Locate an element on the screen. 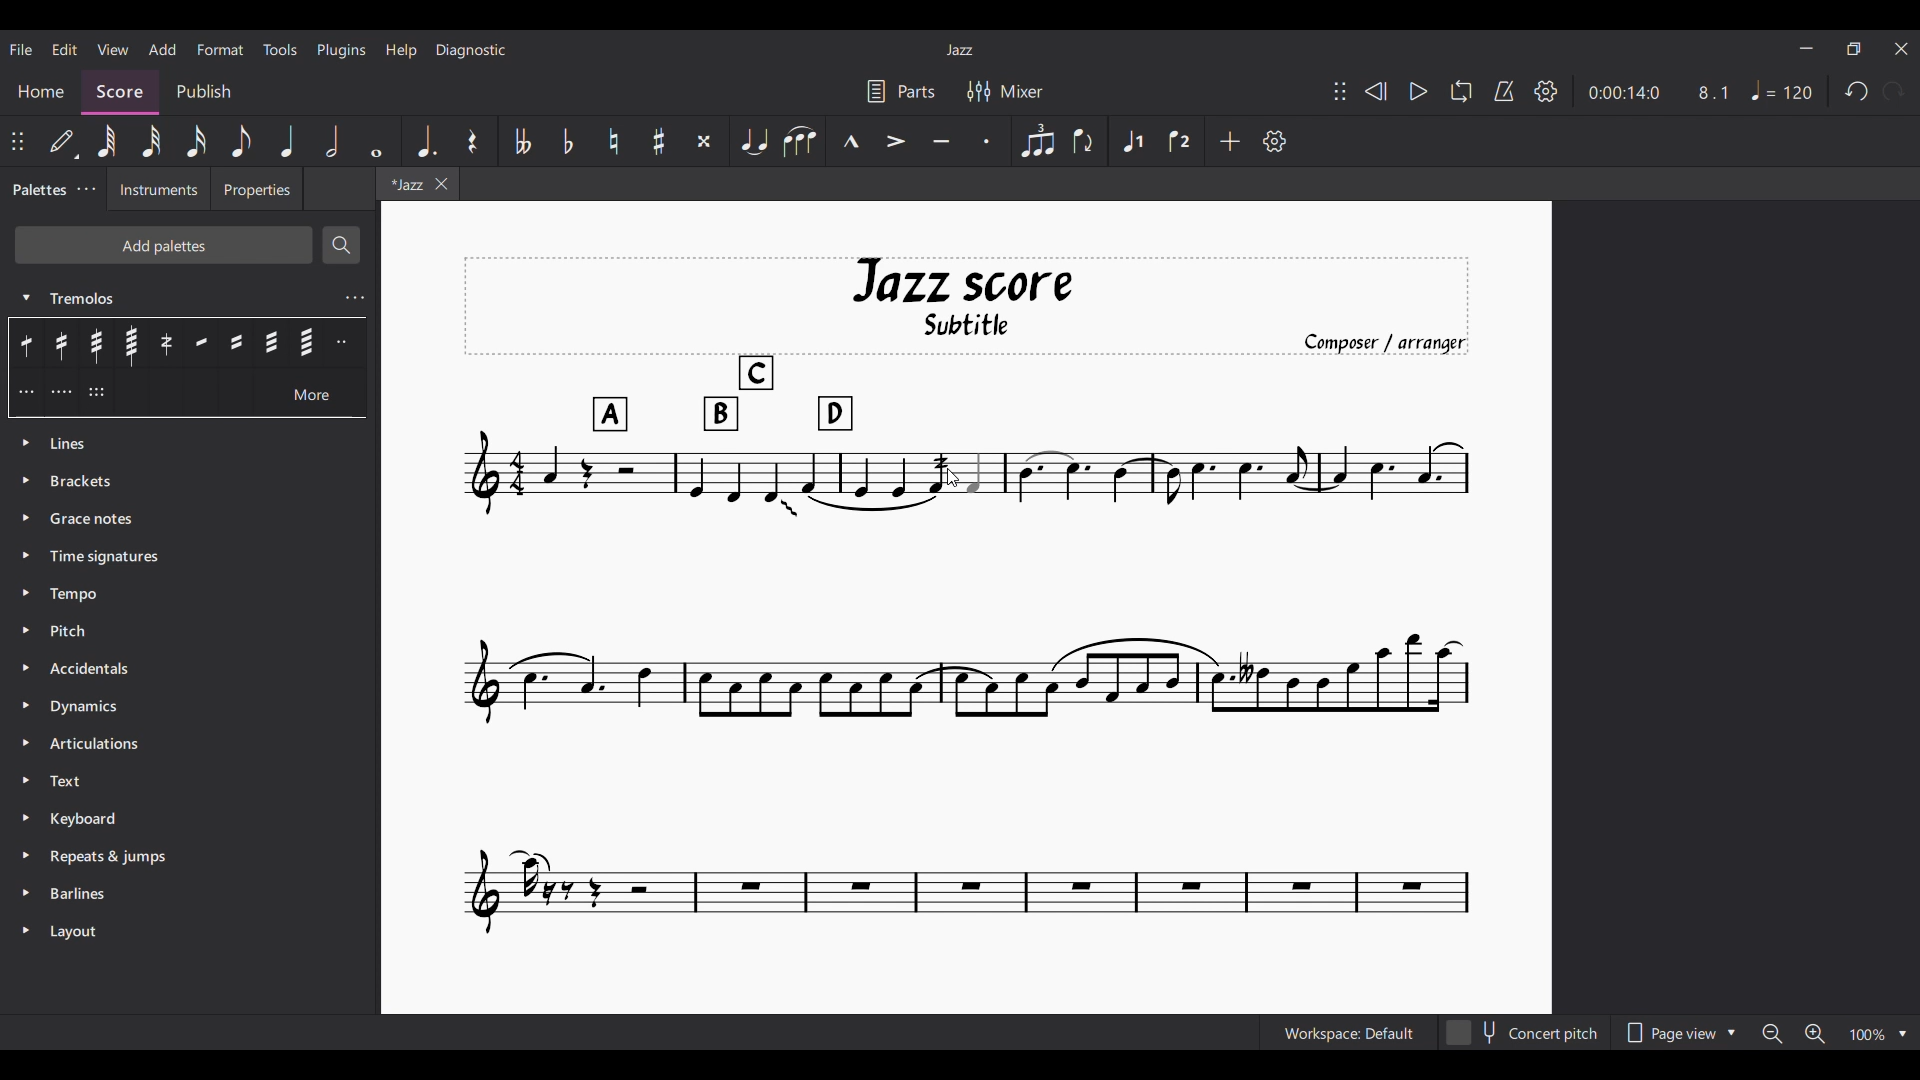 The image size is (1920, 1080). Zoom options is located at coordinates (1878, 1033).